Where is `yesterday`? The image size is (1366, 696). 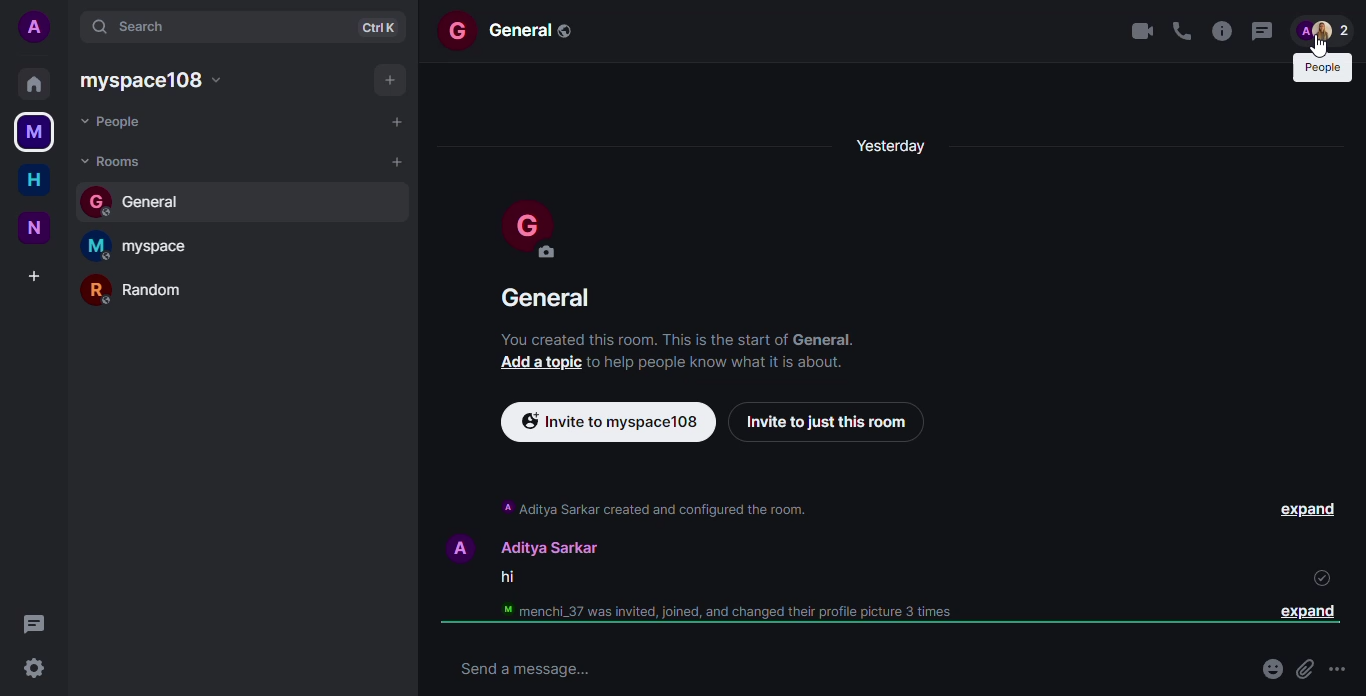 yesterday is located at coordinates (893, 148).